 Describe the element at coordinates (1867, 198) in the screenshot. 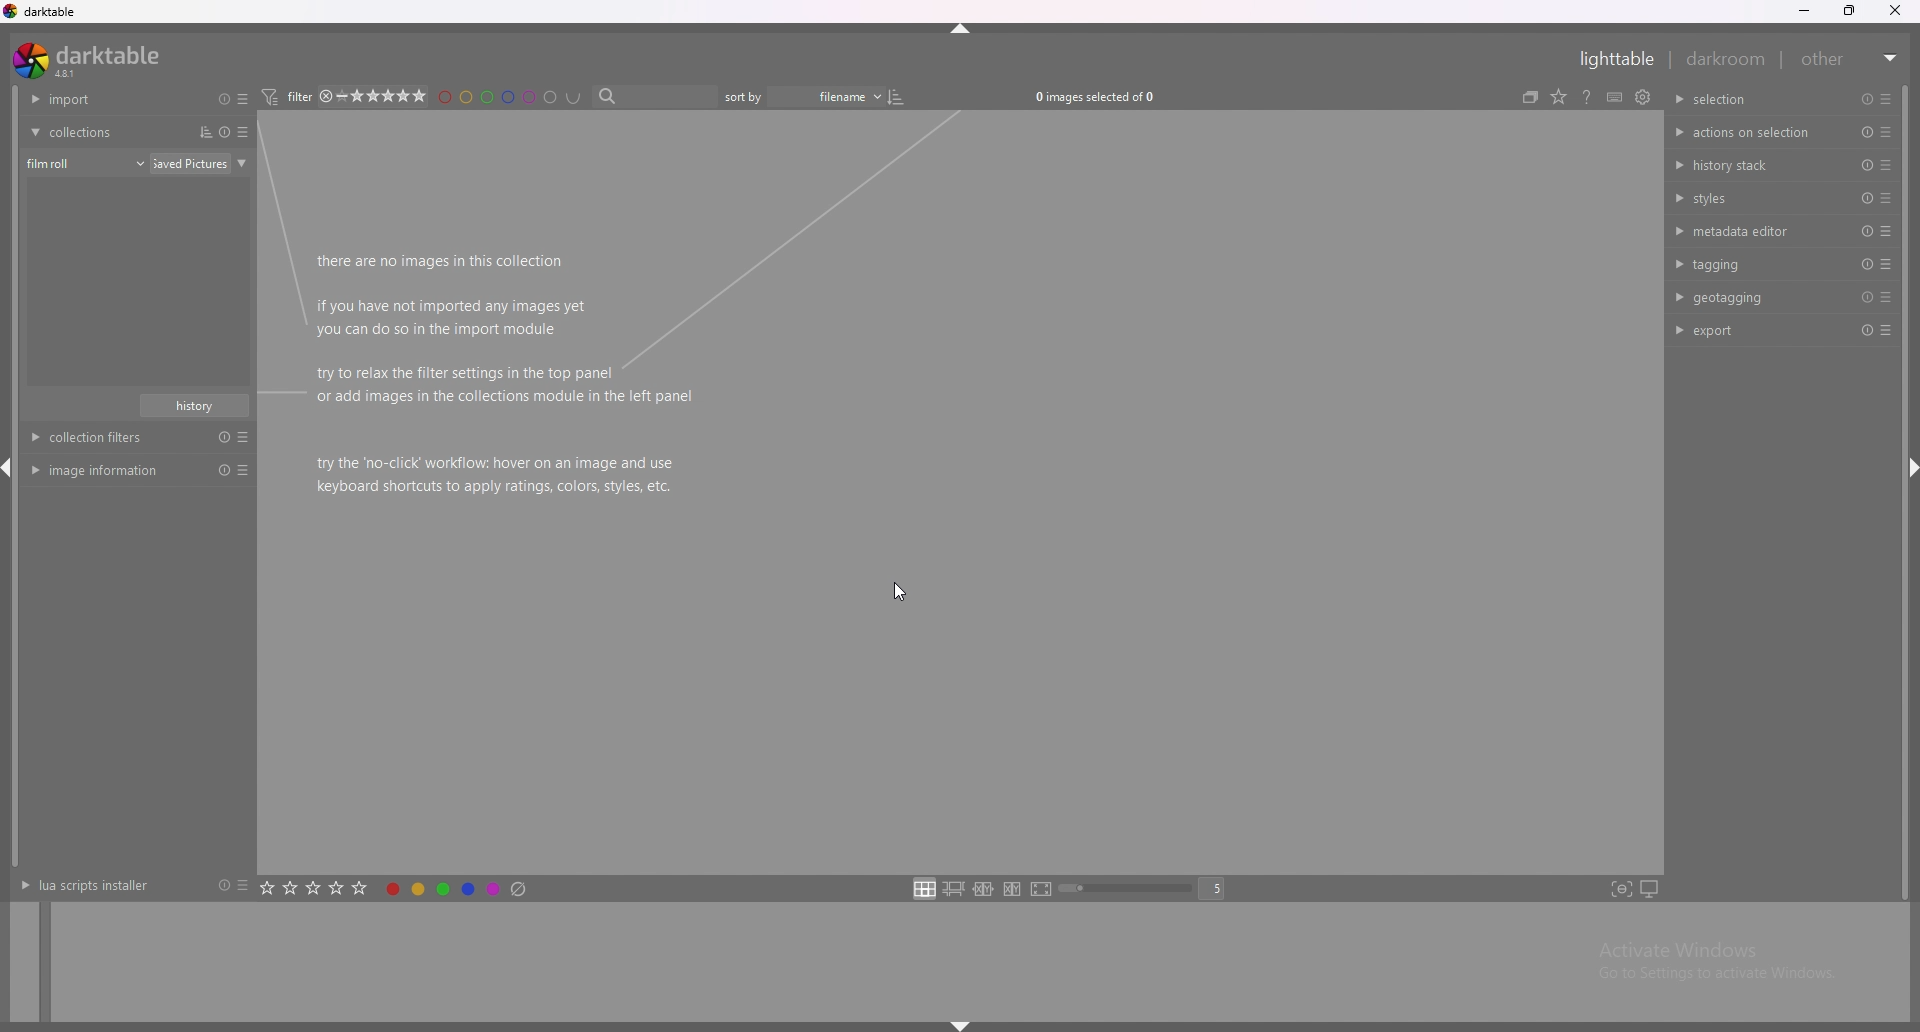

I see `reset` at that location.